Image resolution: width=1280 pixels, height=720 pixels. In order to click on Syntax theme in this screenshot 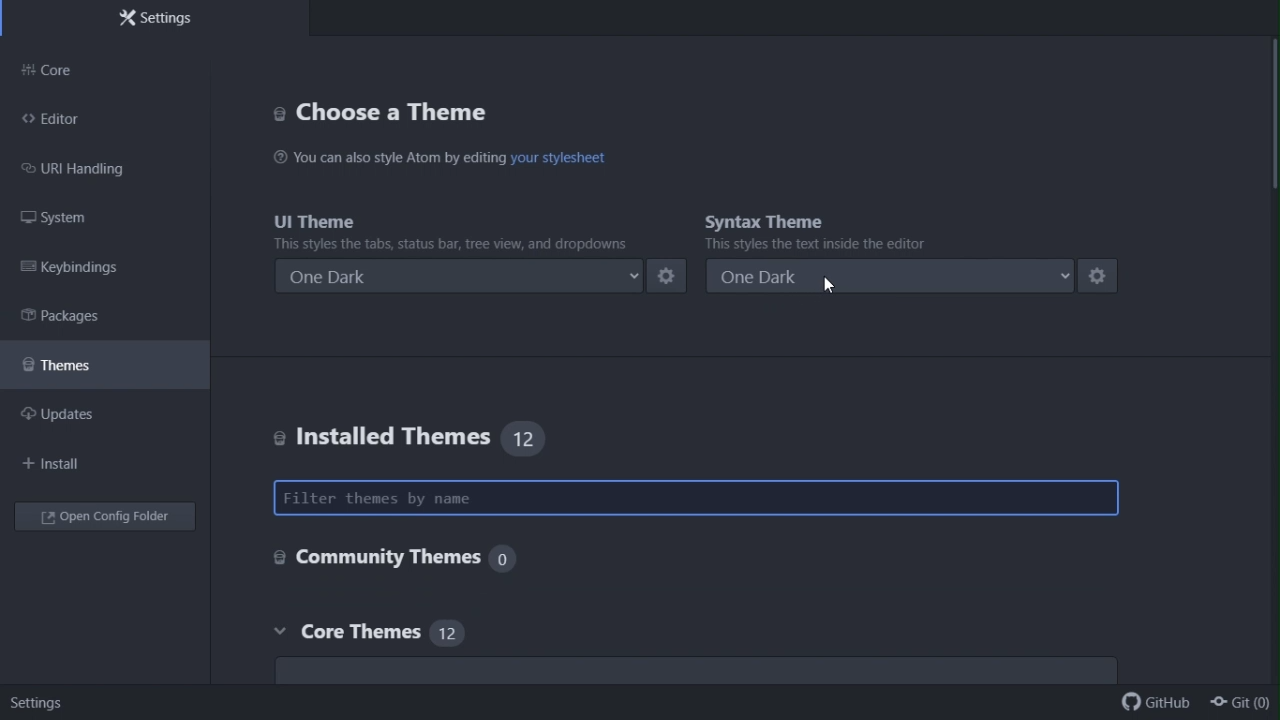, I will do `click(845, 229)`.